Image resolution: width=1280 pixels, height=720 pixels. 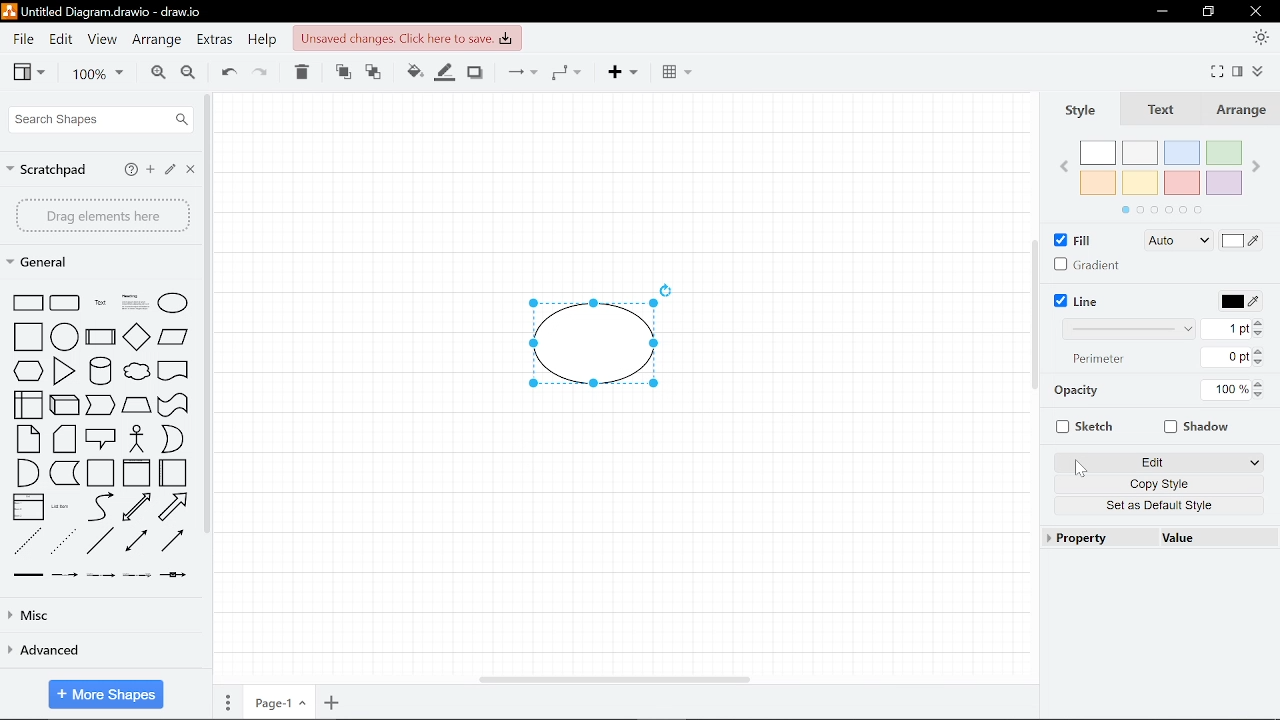 What do you see at coordinates (66, 406) in the screenshot?
I see `cube` at bounding box center [66, 406].